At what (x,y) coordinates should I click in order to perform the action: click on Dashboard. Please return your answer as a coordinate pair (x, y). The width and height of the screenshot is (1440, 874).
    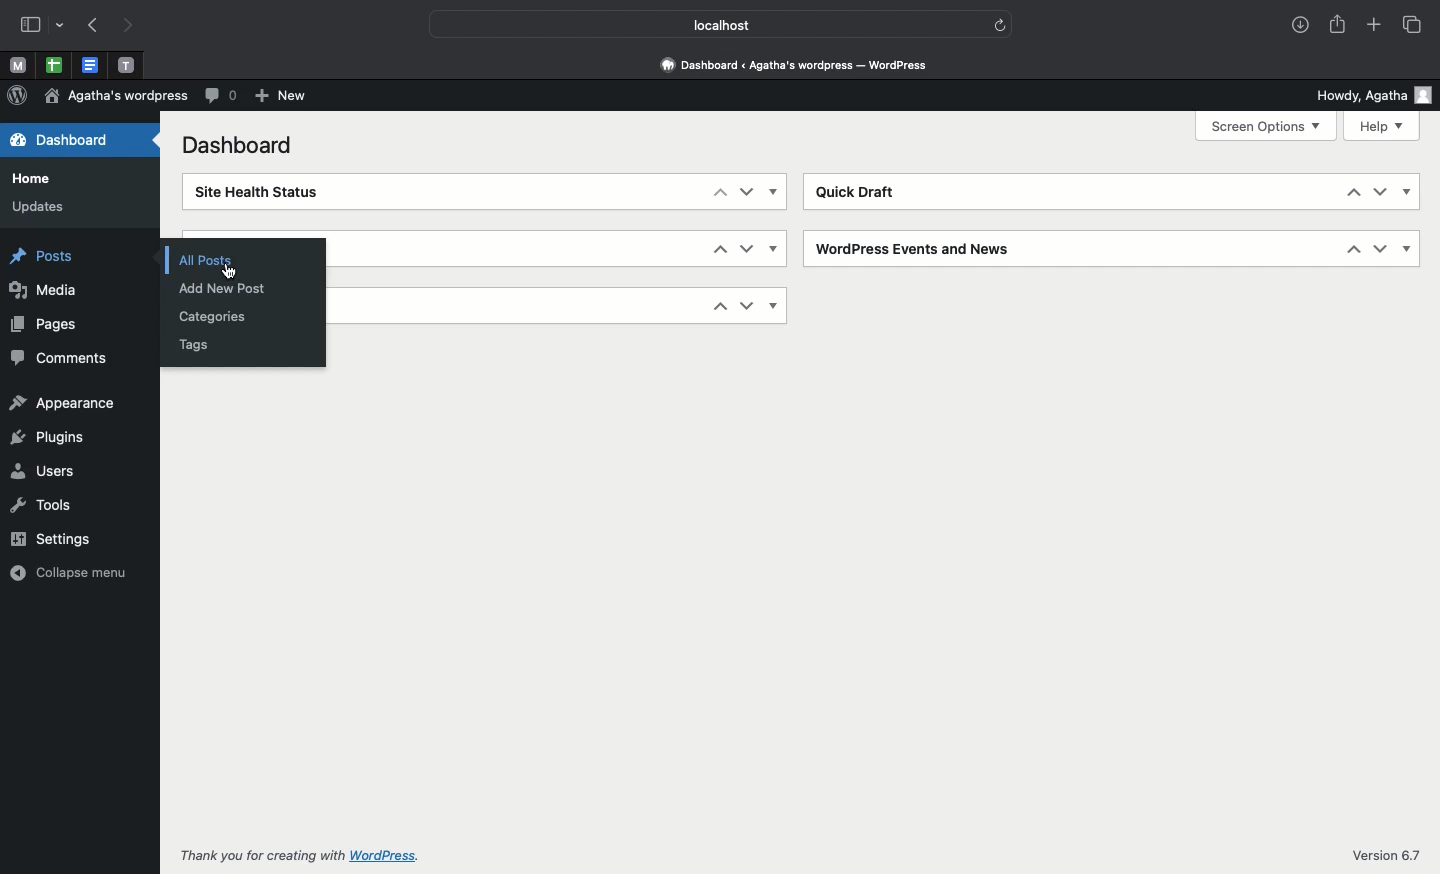
    Looking at the image, I should click on (75, 142).